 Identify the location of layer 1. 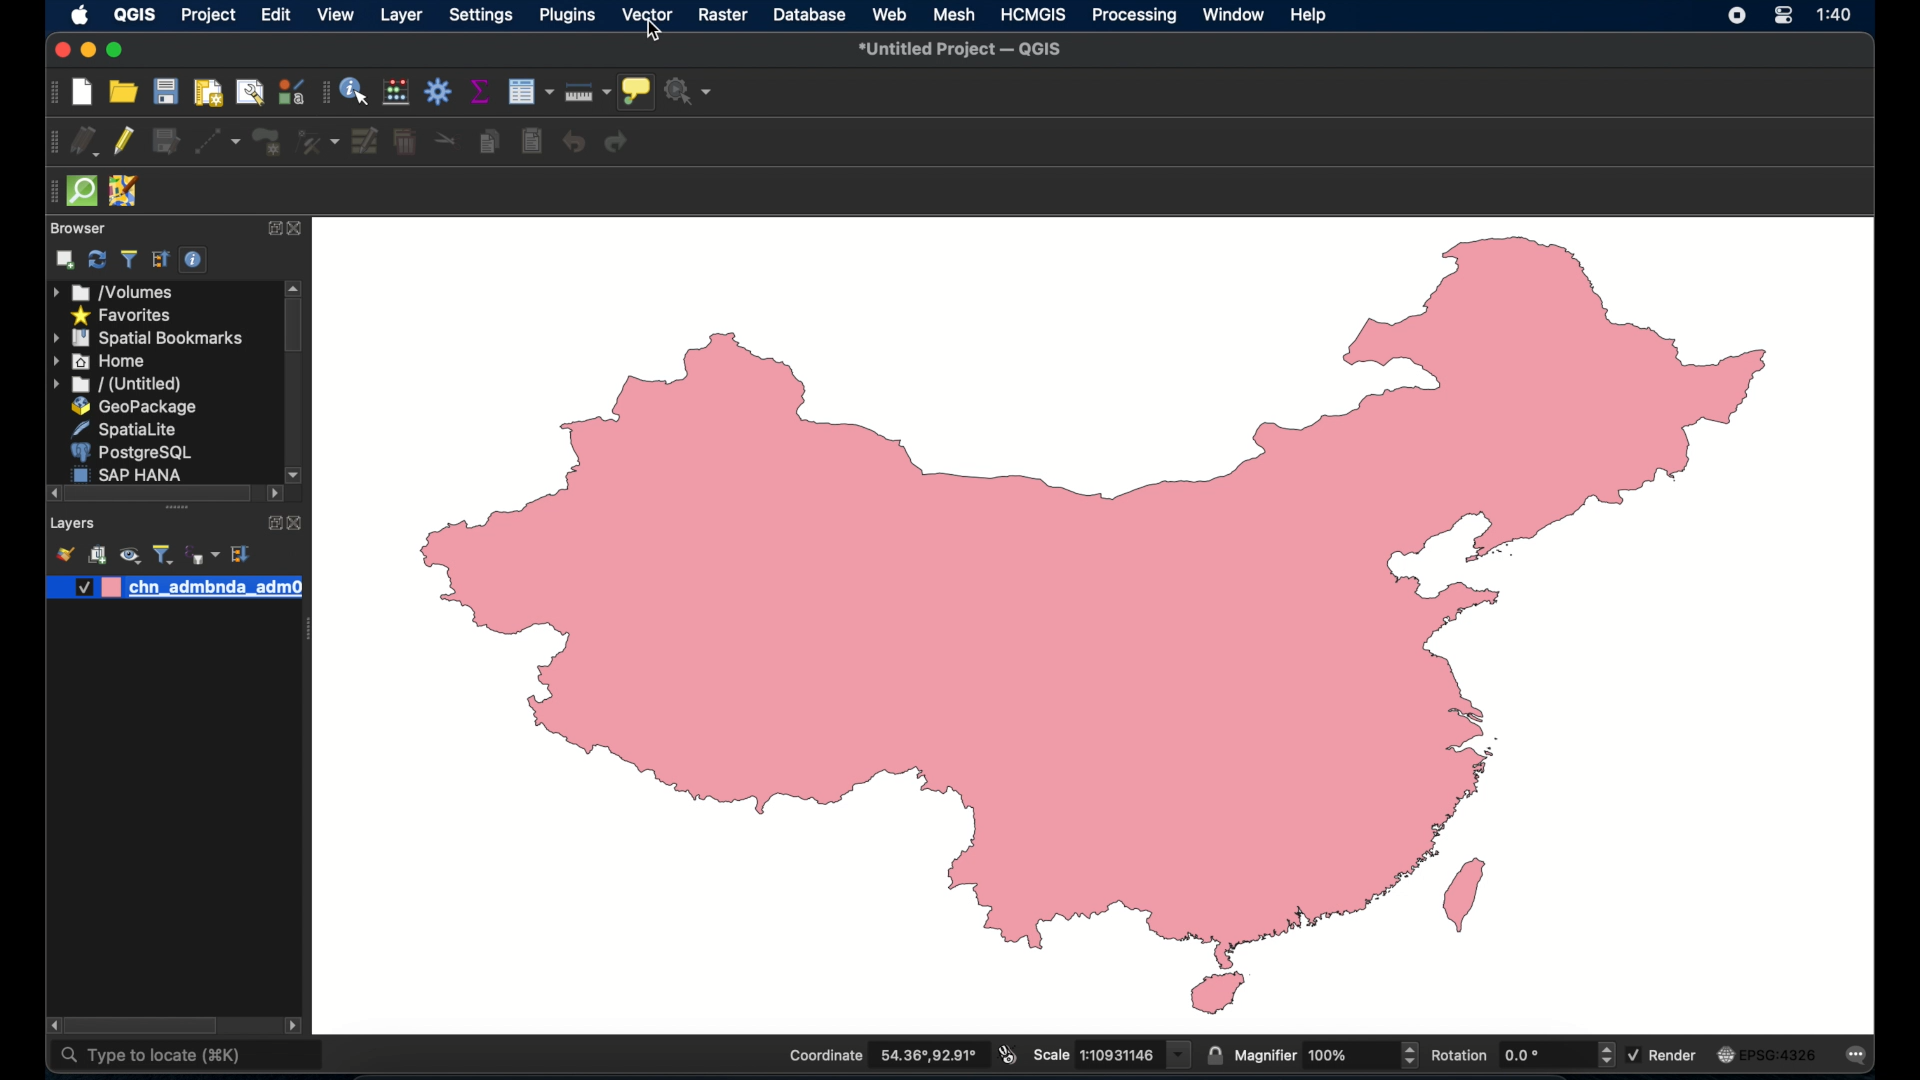
(175, 588).